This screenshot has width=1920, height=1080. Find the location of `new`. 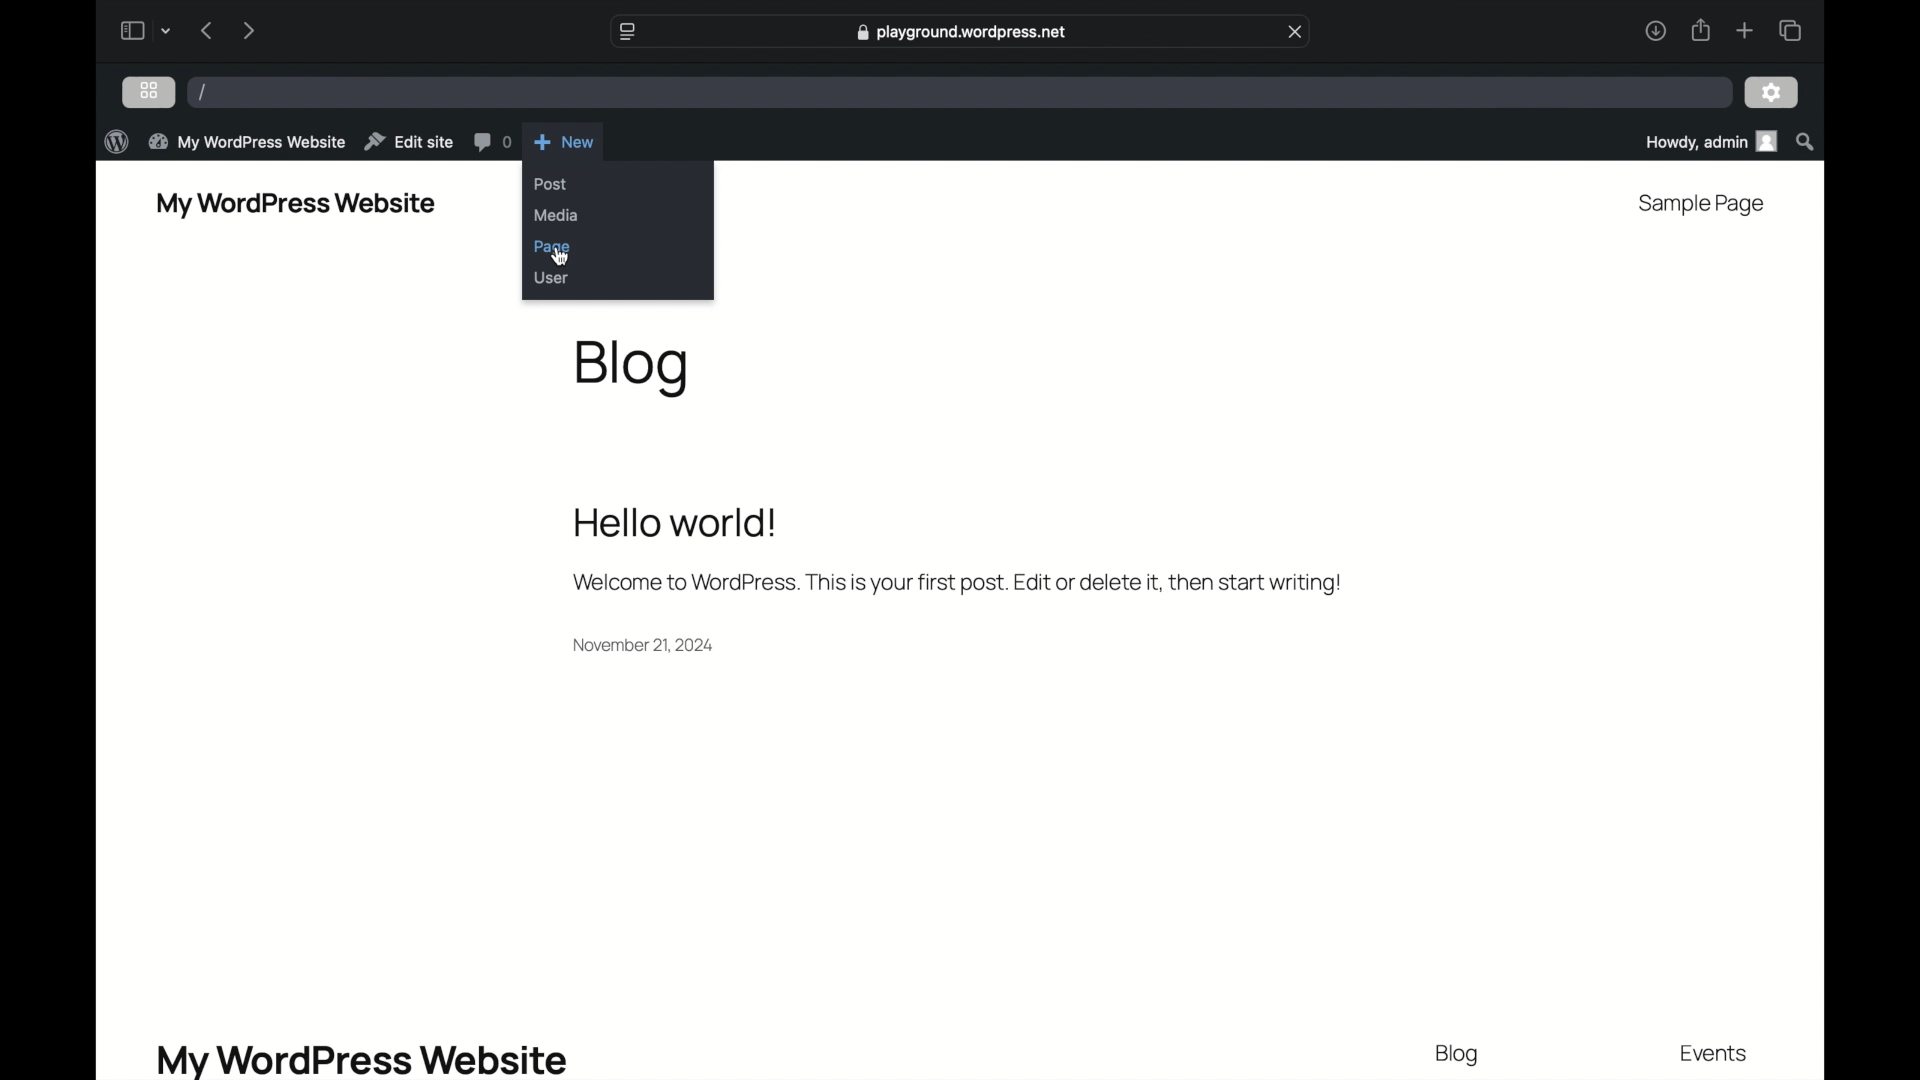

new is located at coordinates (564, 140).